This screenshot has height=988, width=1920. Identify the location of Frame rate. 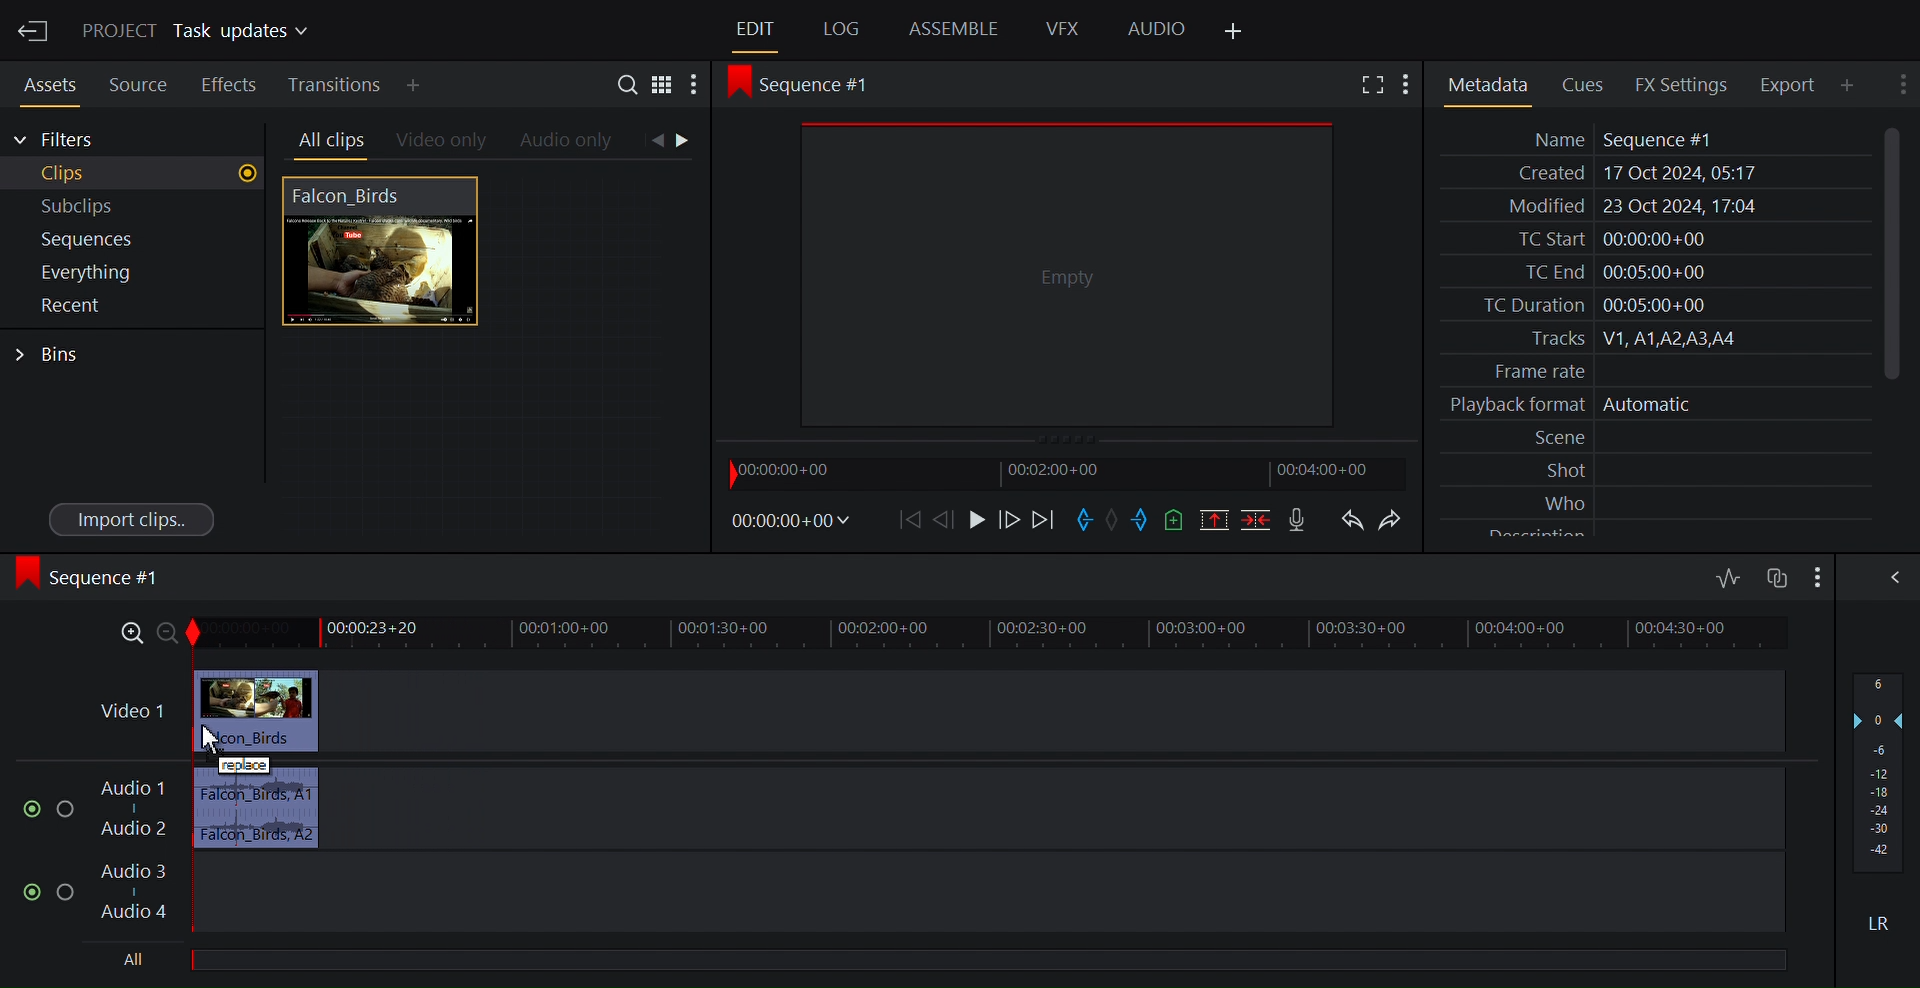
(1646, 368).